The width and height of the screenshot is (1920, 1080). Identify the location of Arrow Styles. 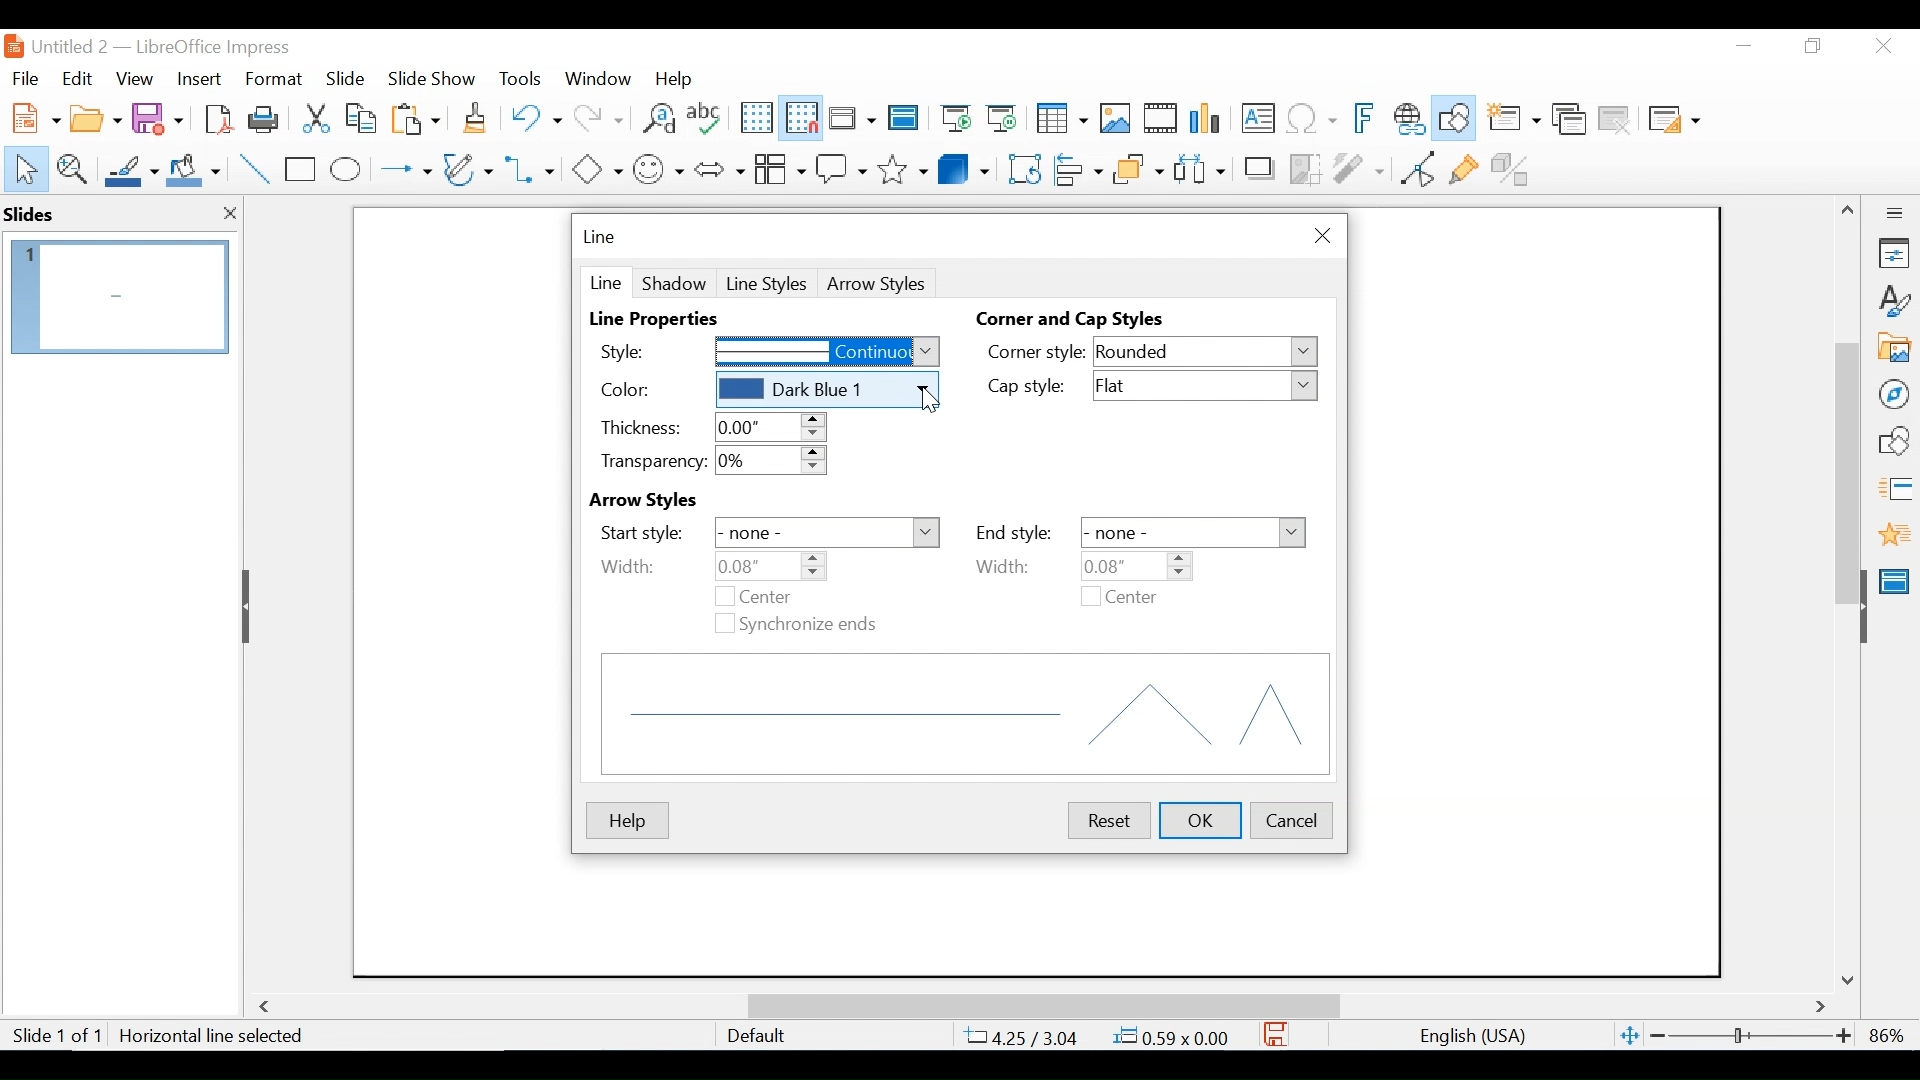
(677, 501).